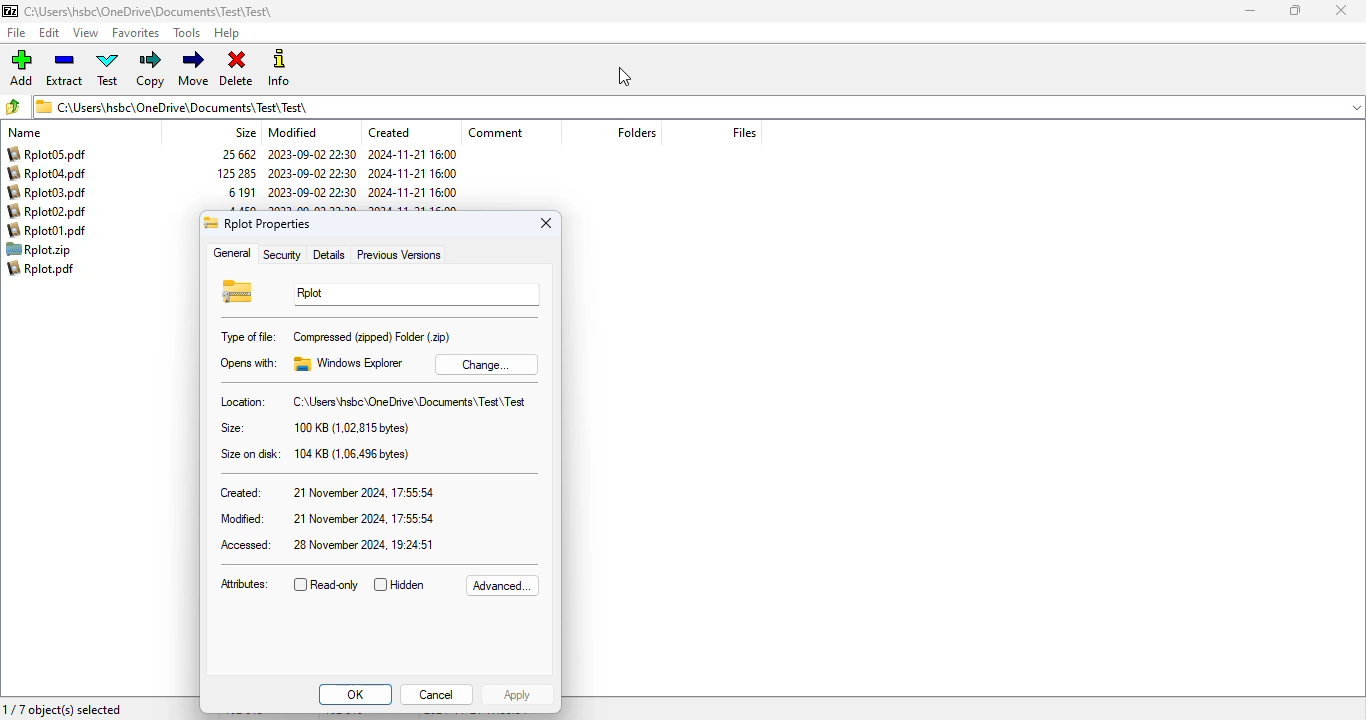 This screenshot has height=720, width=1366. Describe the element at coordinates (388, 132) in the screenshot. I see `created` at that location.